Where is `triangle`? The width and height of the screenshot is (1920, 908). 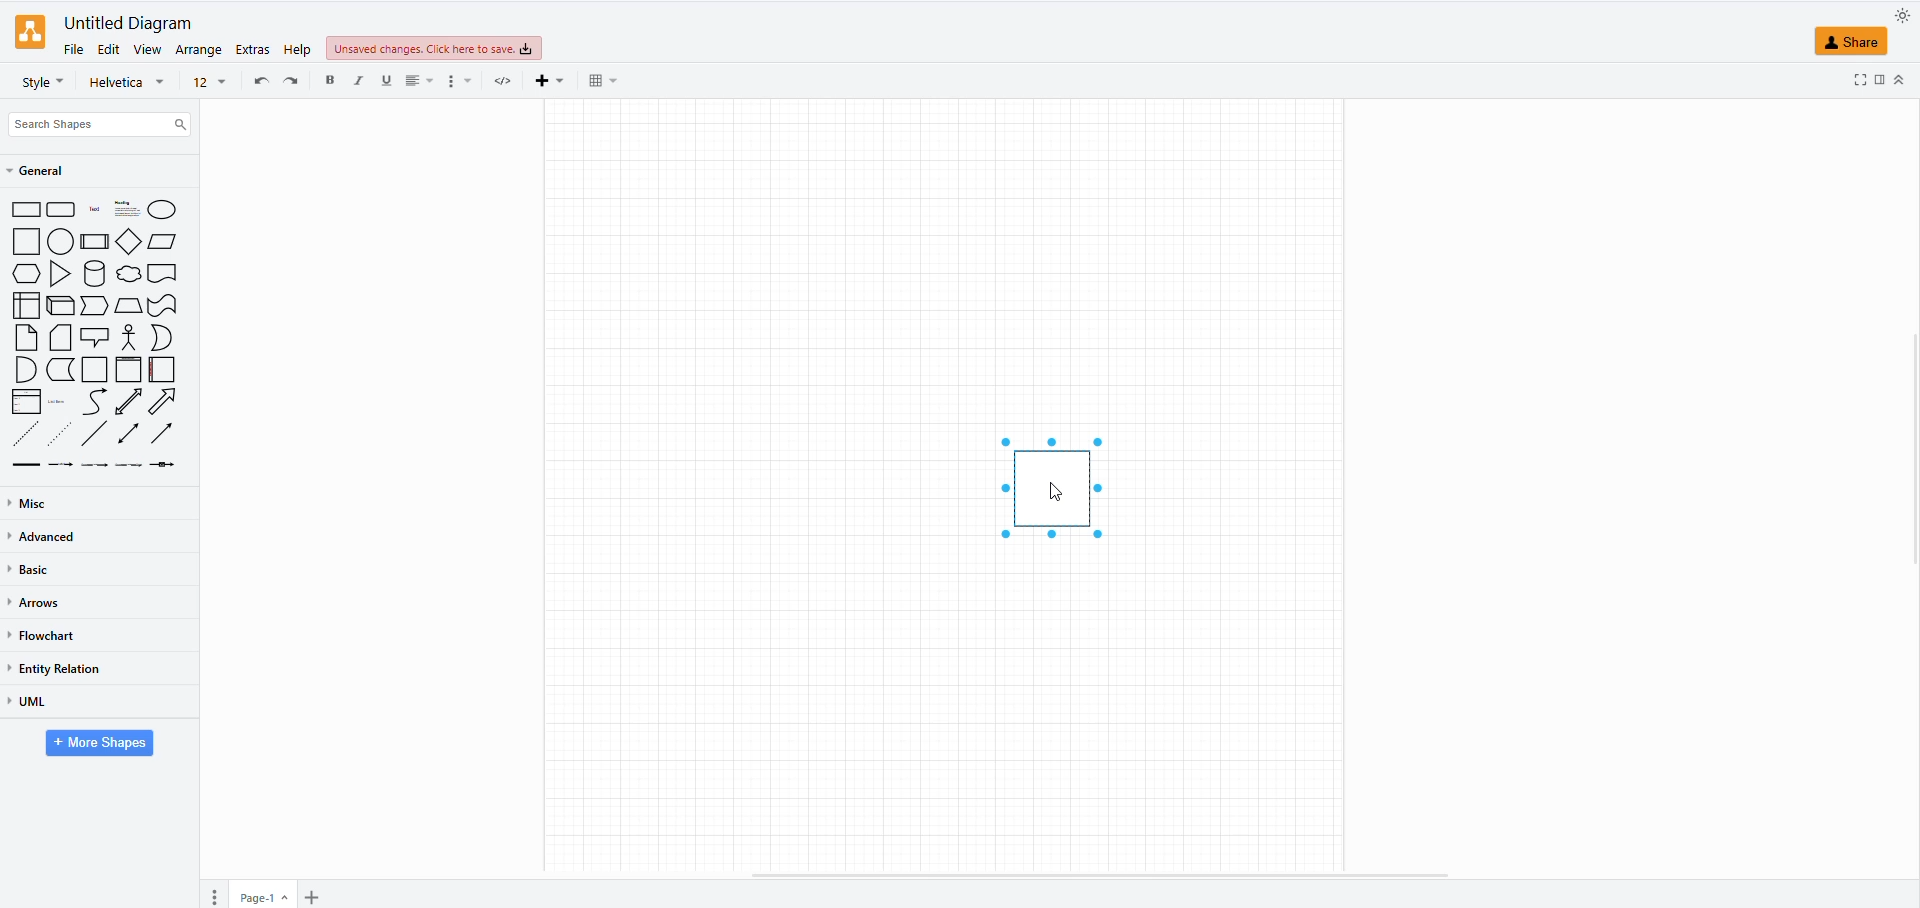 triangle is located at coordinates (62, 276).